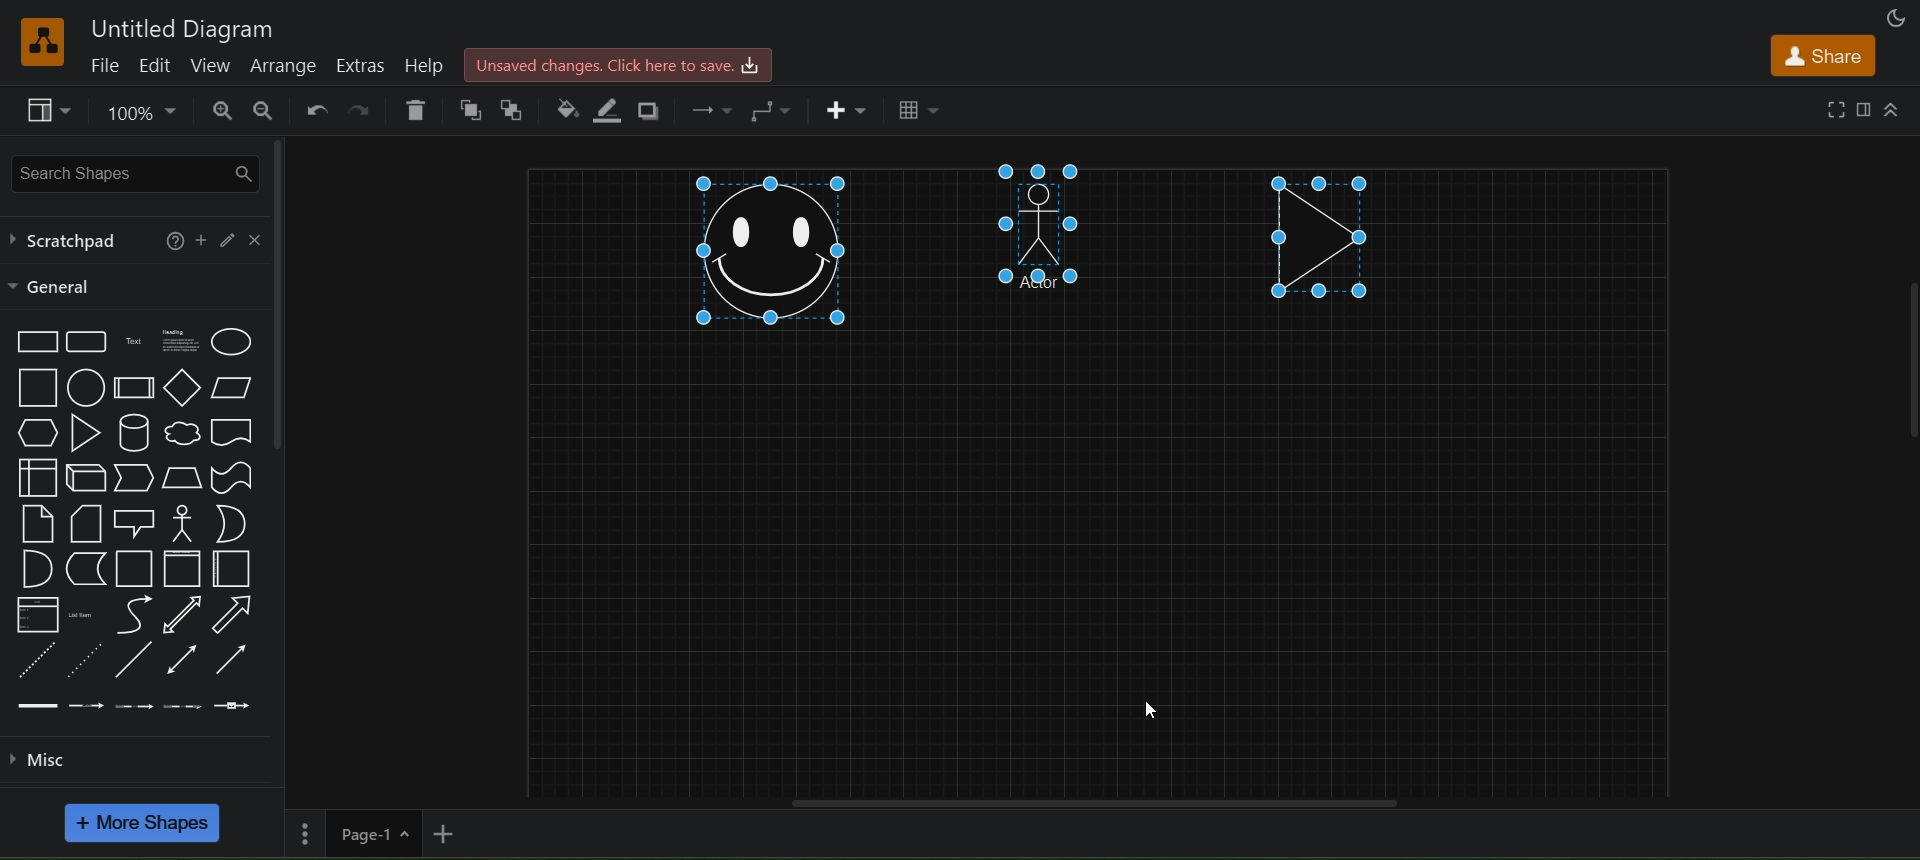 The height and width of the screenshot is (860, 1920). I want to click on shadows, so click(650, 106).